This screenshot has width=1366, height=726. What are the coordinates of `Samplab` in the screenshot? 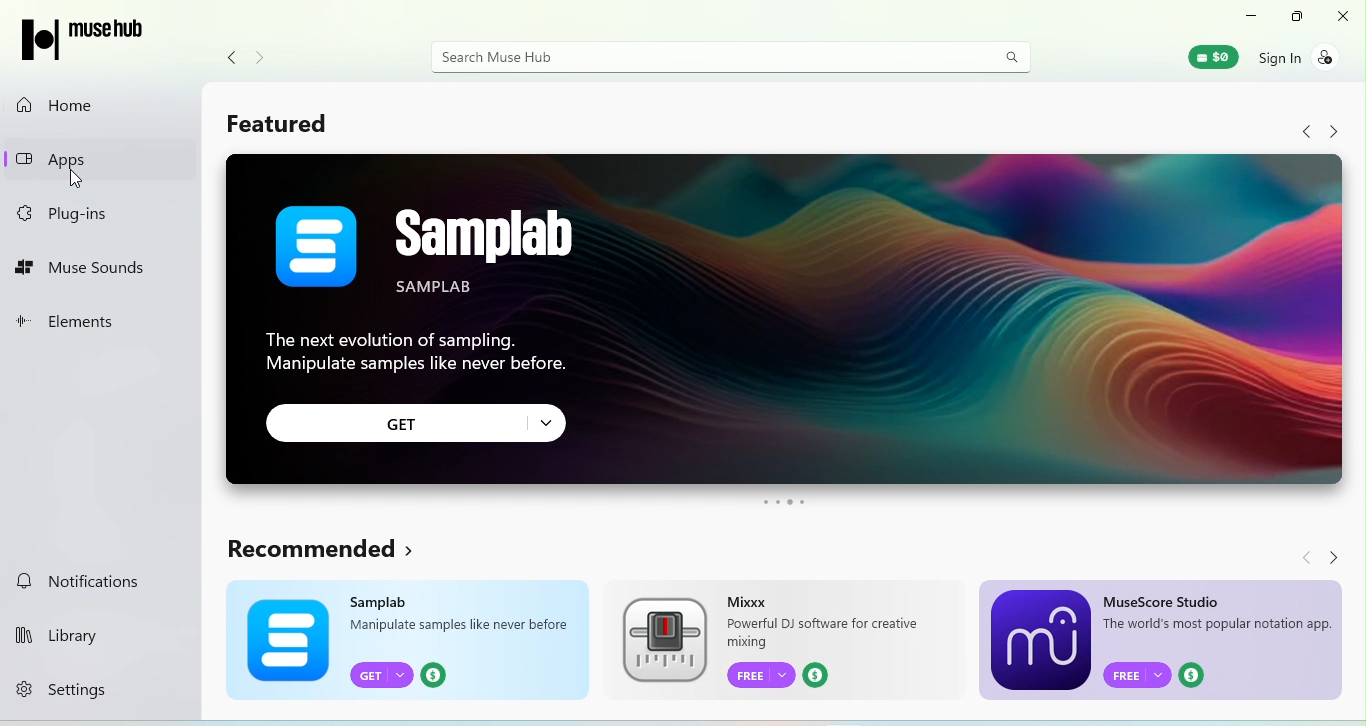 It's located at (384, 600).